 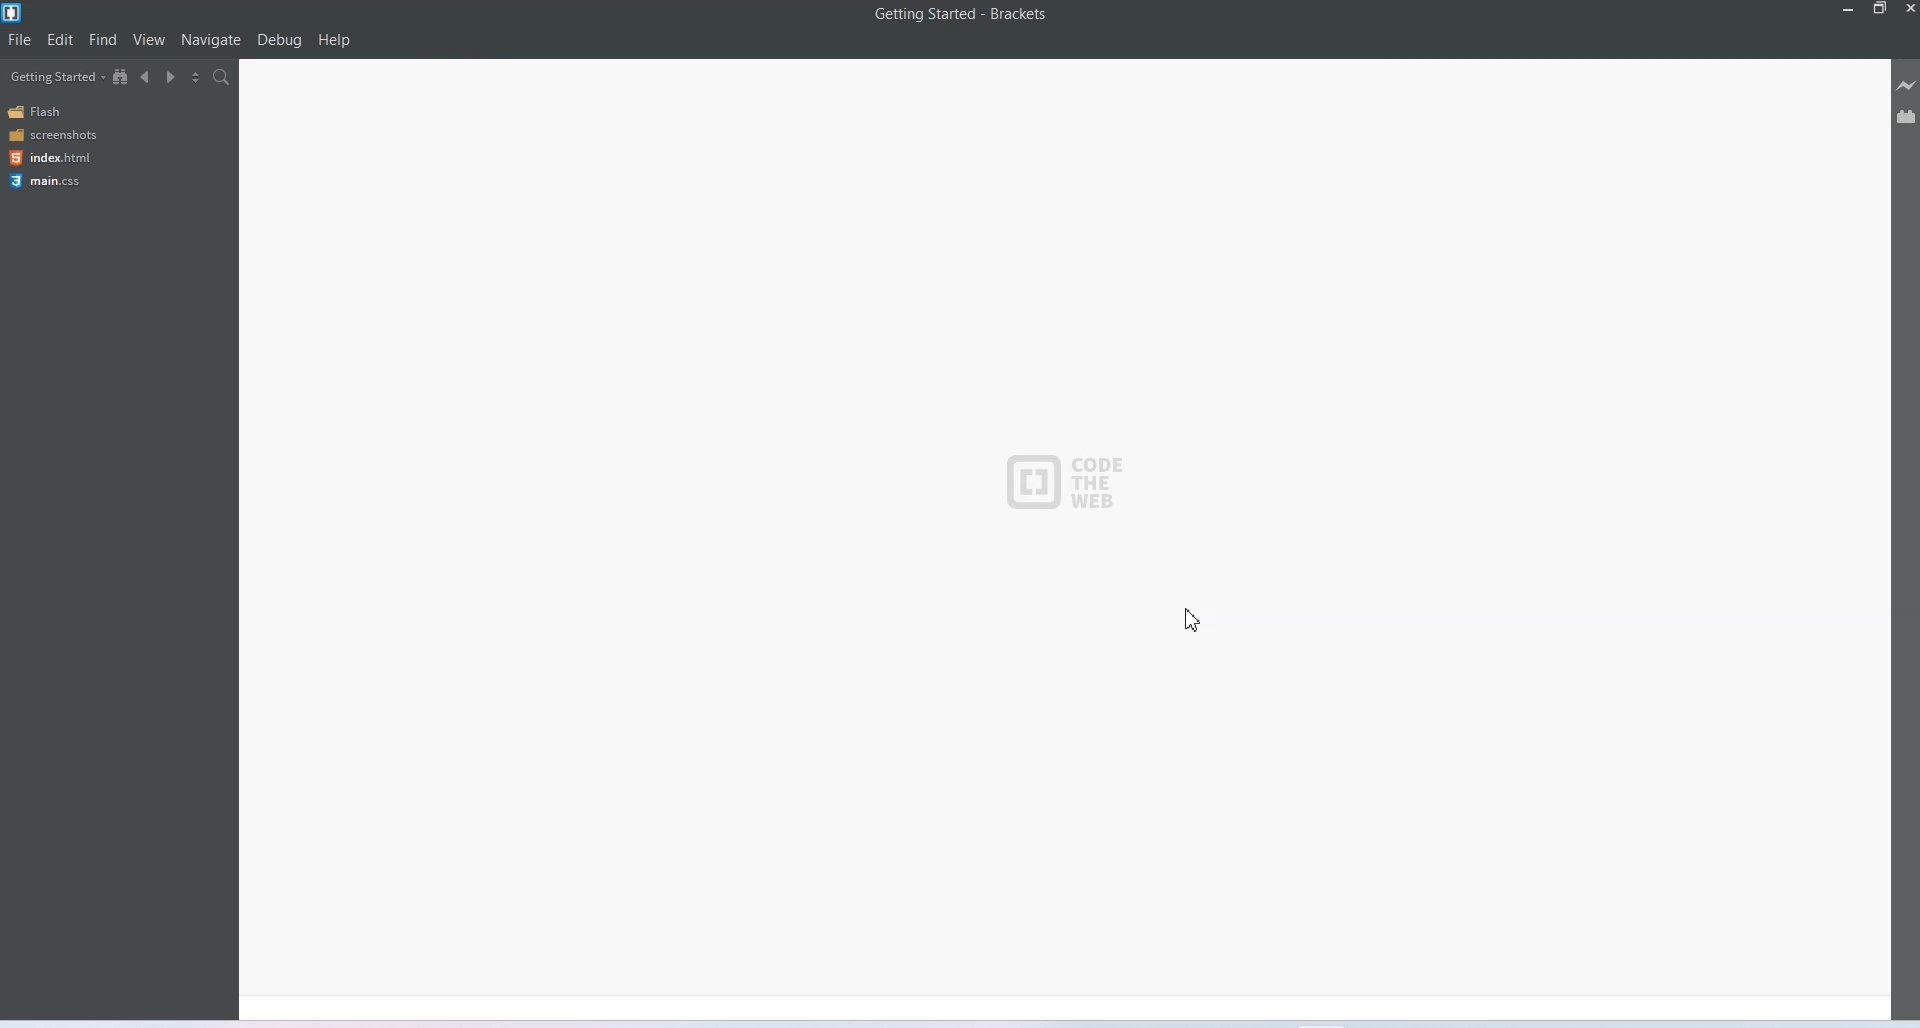 I want to click on Getting Started - Brackets, so click(x=960, y=15).